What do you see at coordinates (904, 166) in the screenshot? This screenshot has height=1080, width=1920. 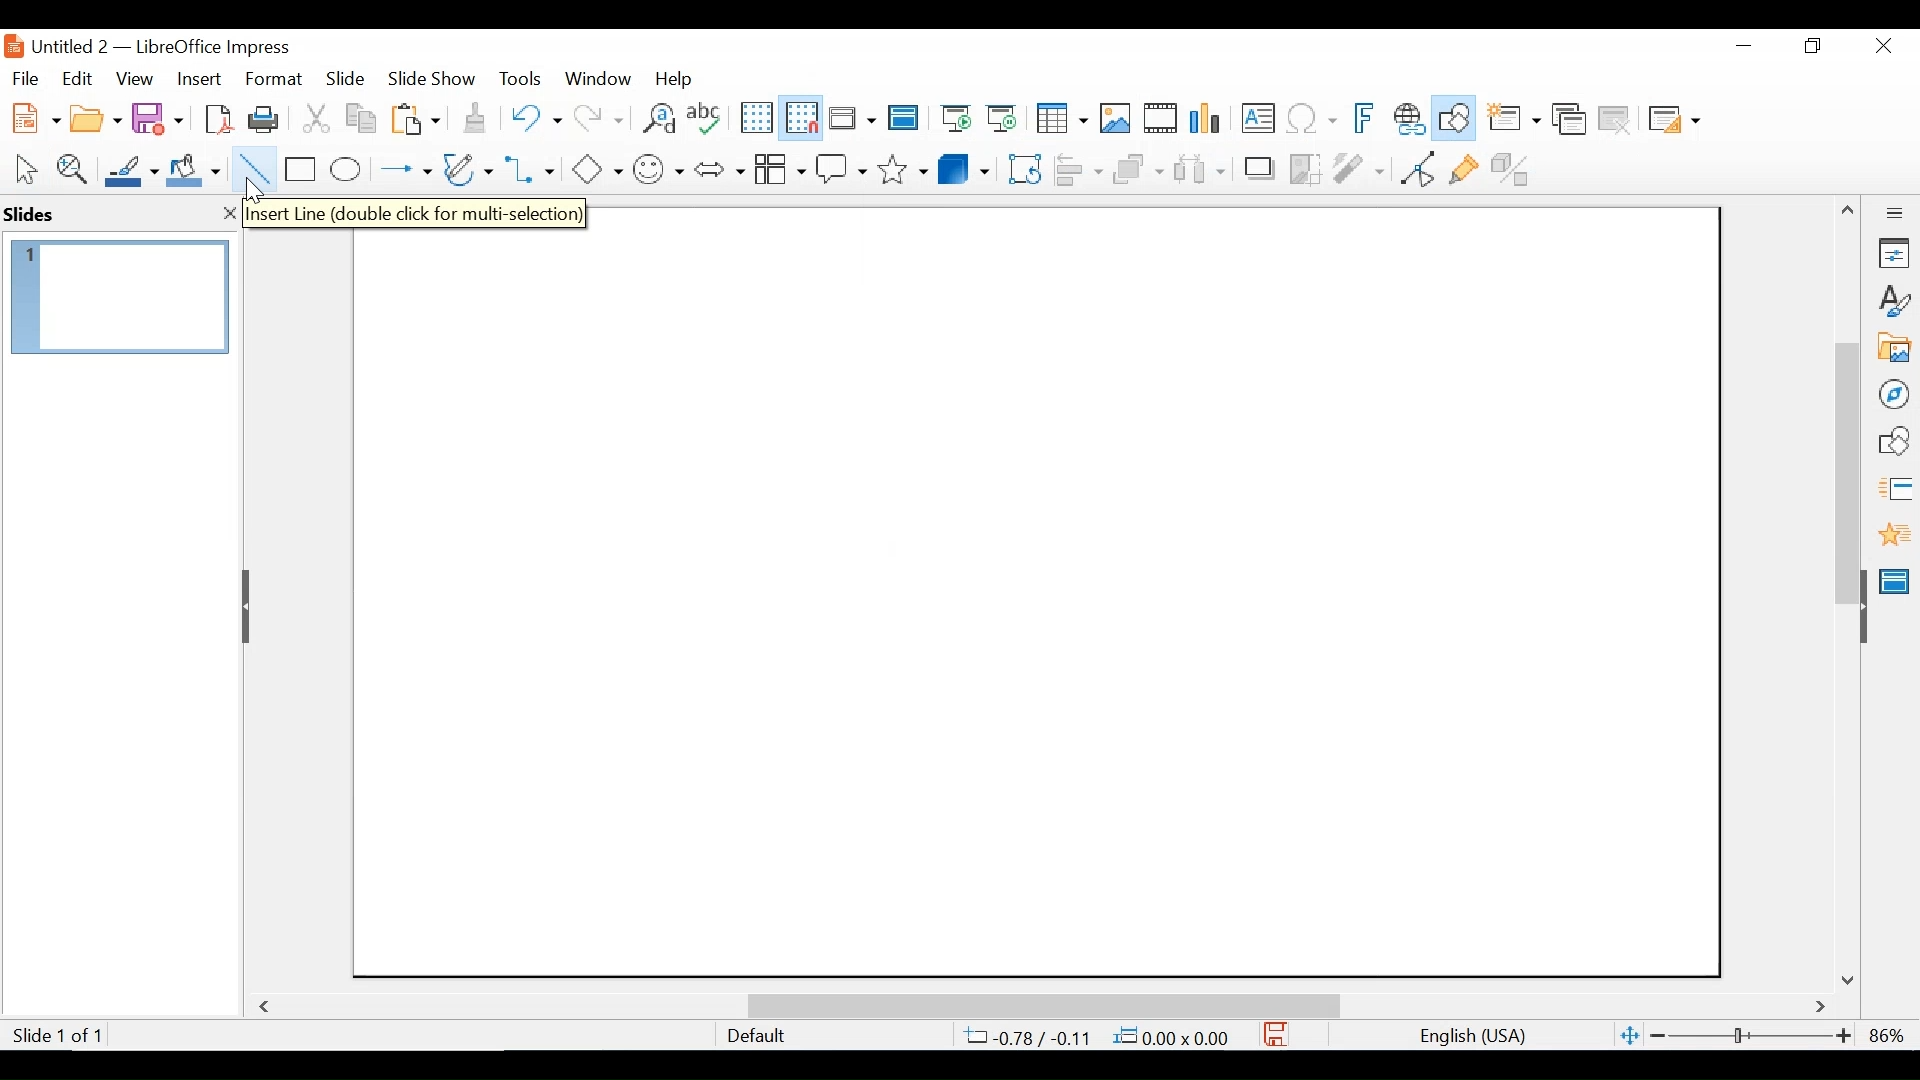 I see `Stars and Banners` at bounding box center [904, 166].